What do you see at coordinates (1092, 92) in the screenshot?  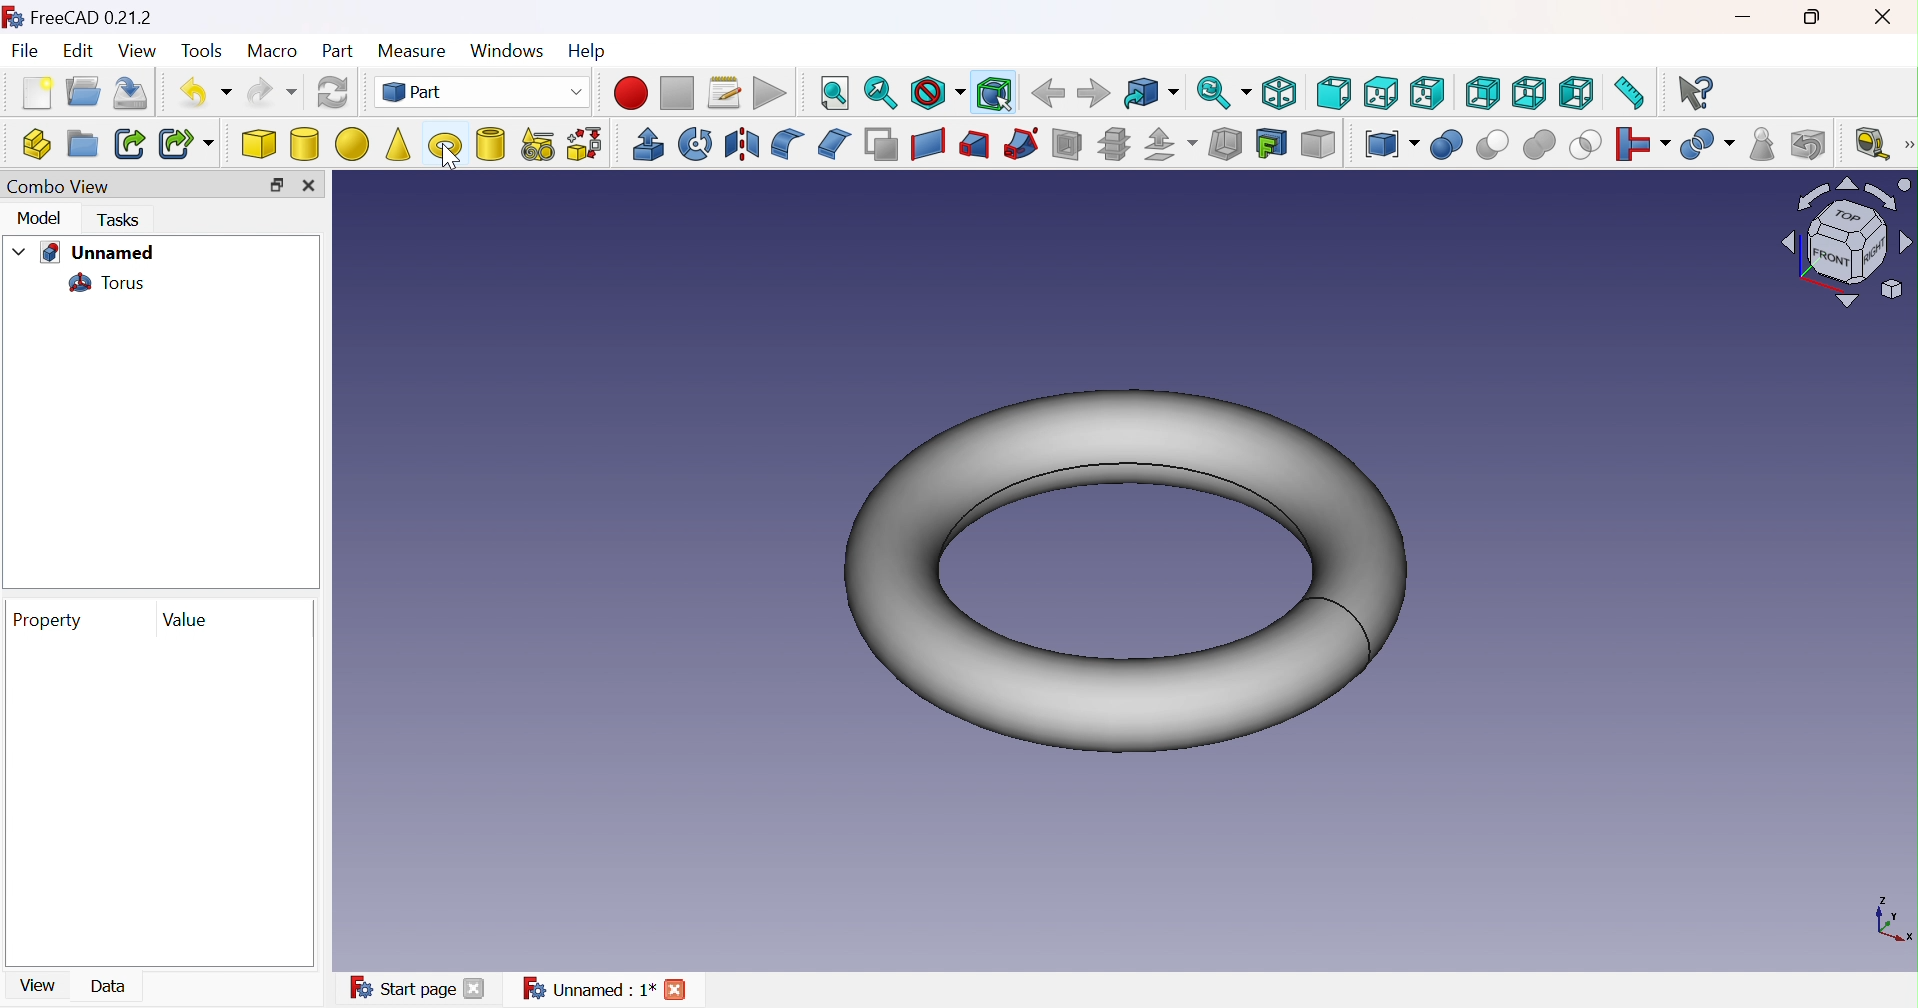 I see `Forward` at bounding box center [1092, 92].